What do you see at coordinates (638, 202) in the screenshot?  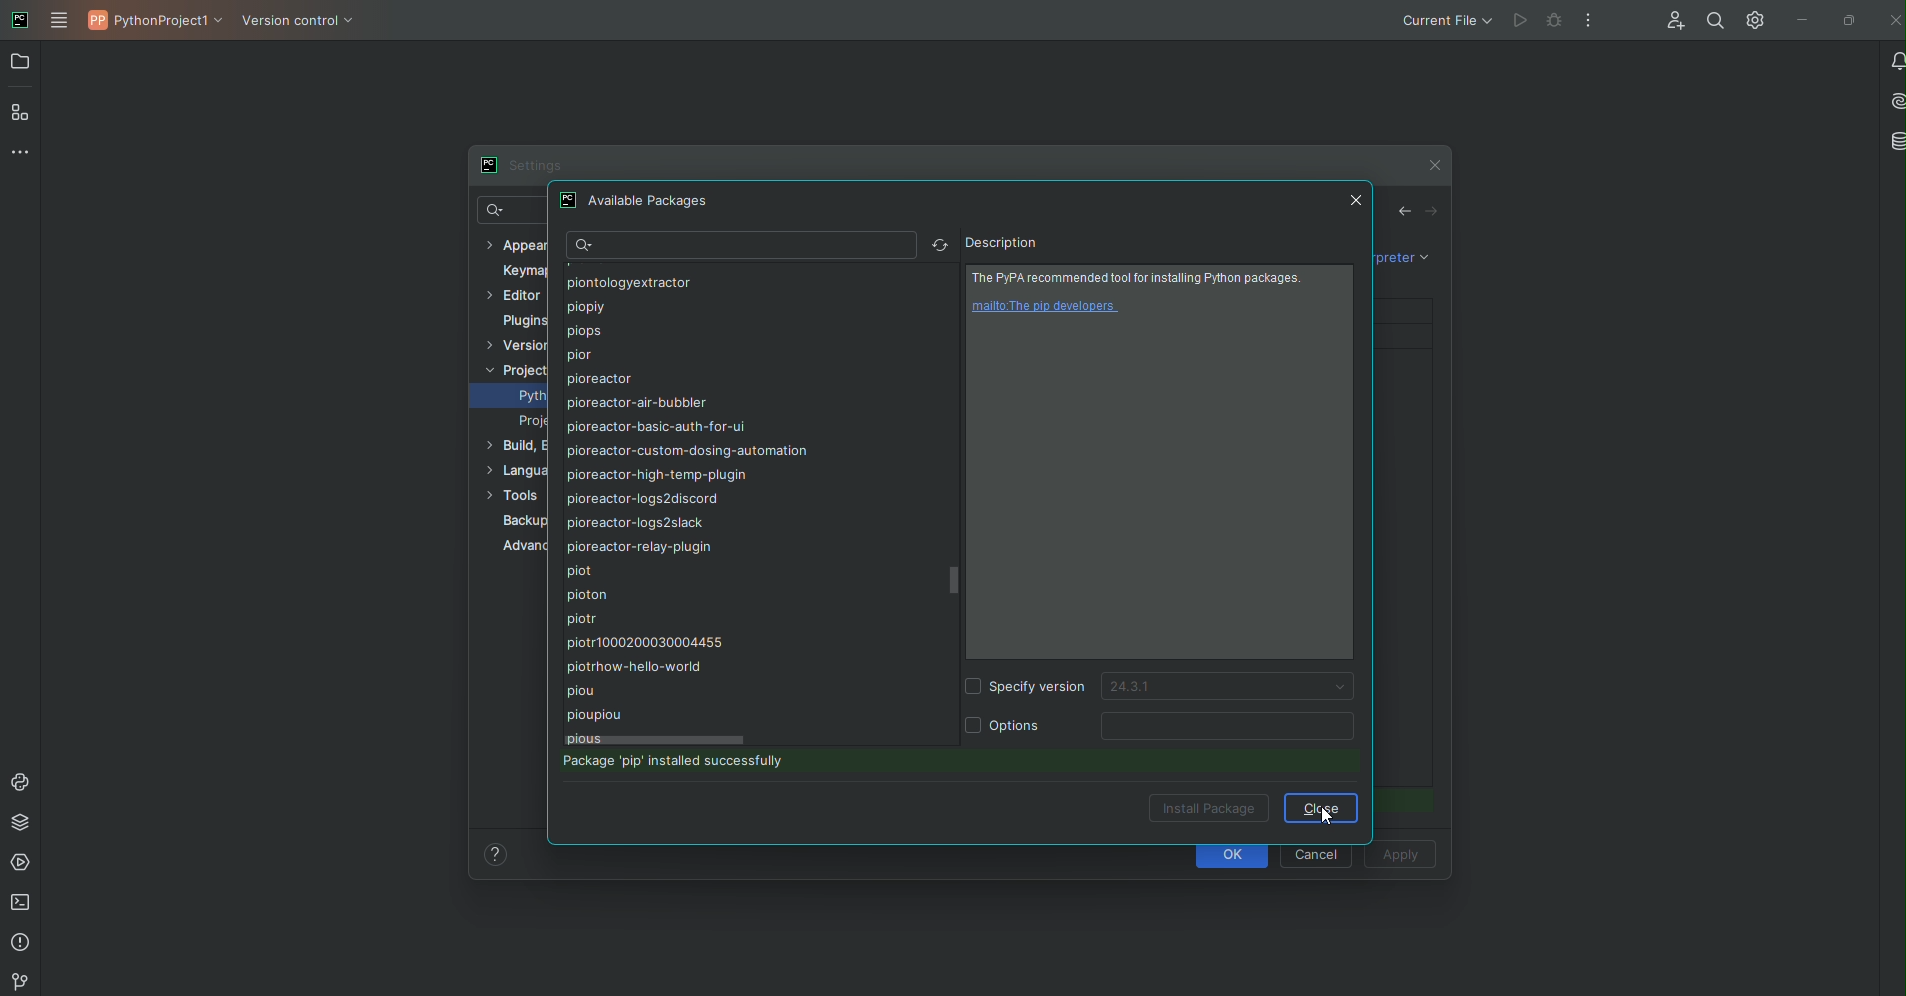 I see `Available Packages` at bounding box center [638, 202].